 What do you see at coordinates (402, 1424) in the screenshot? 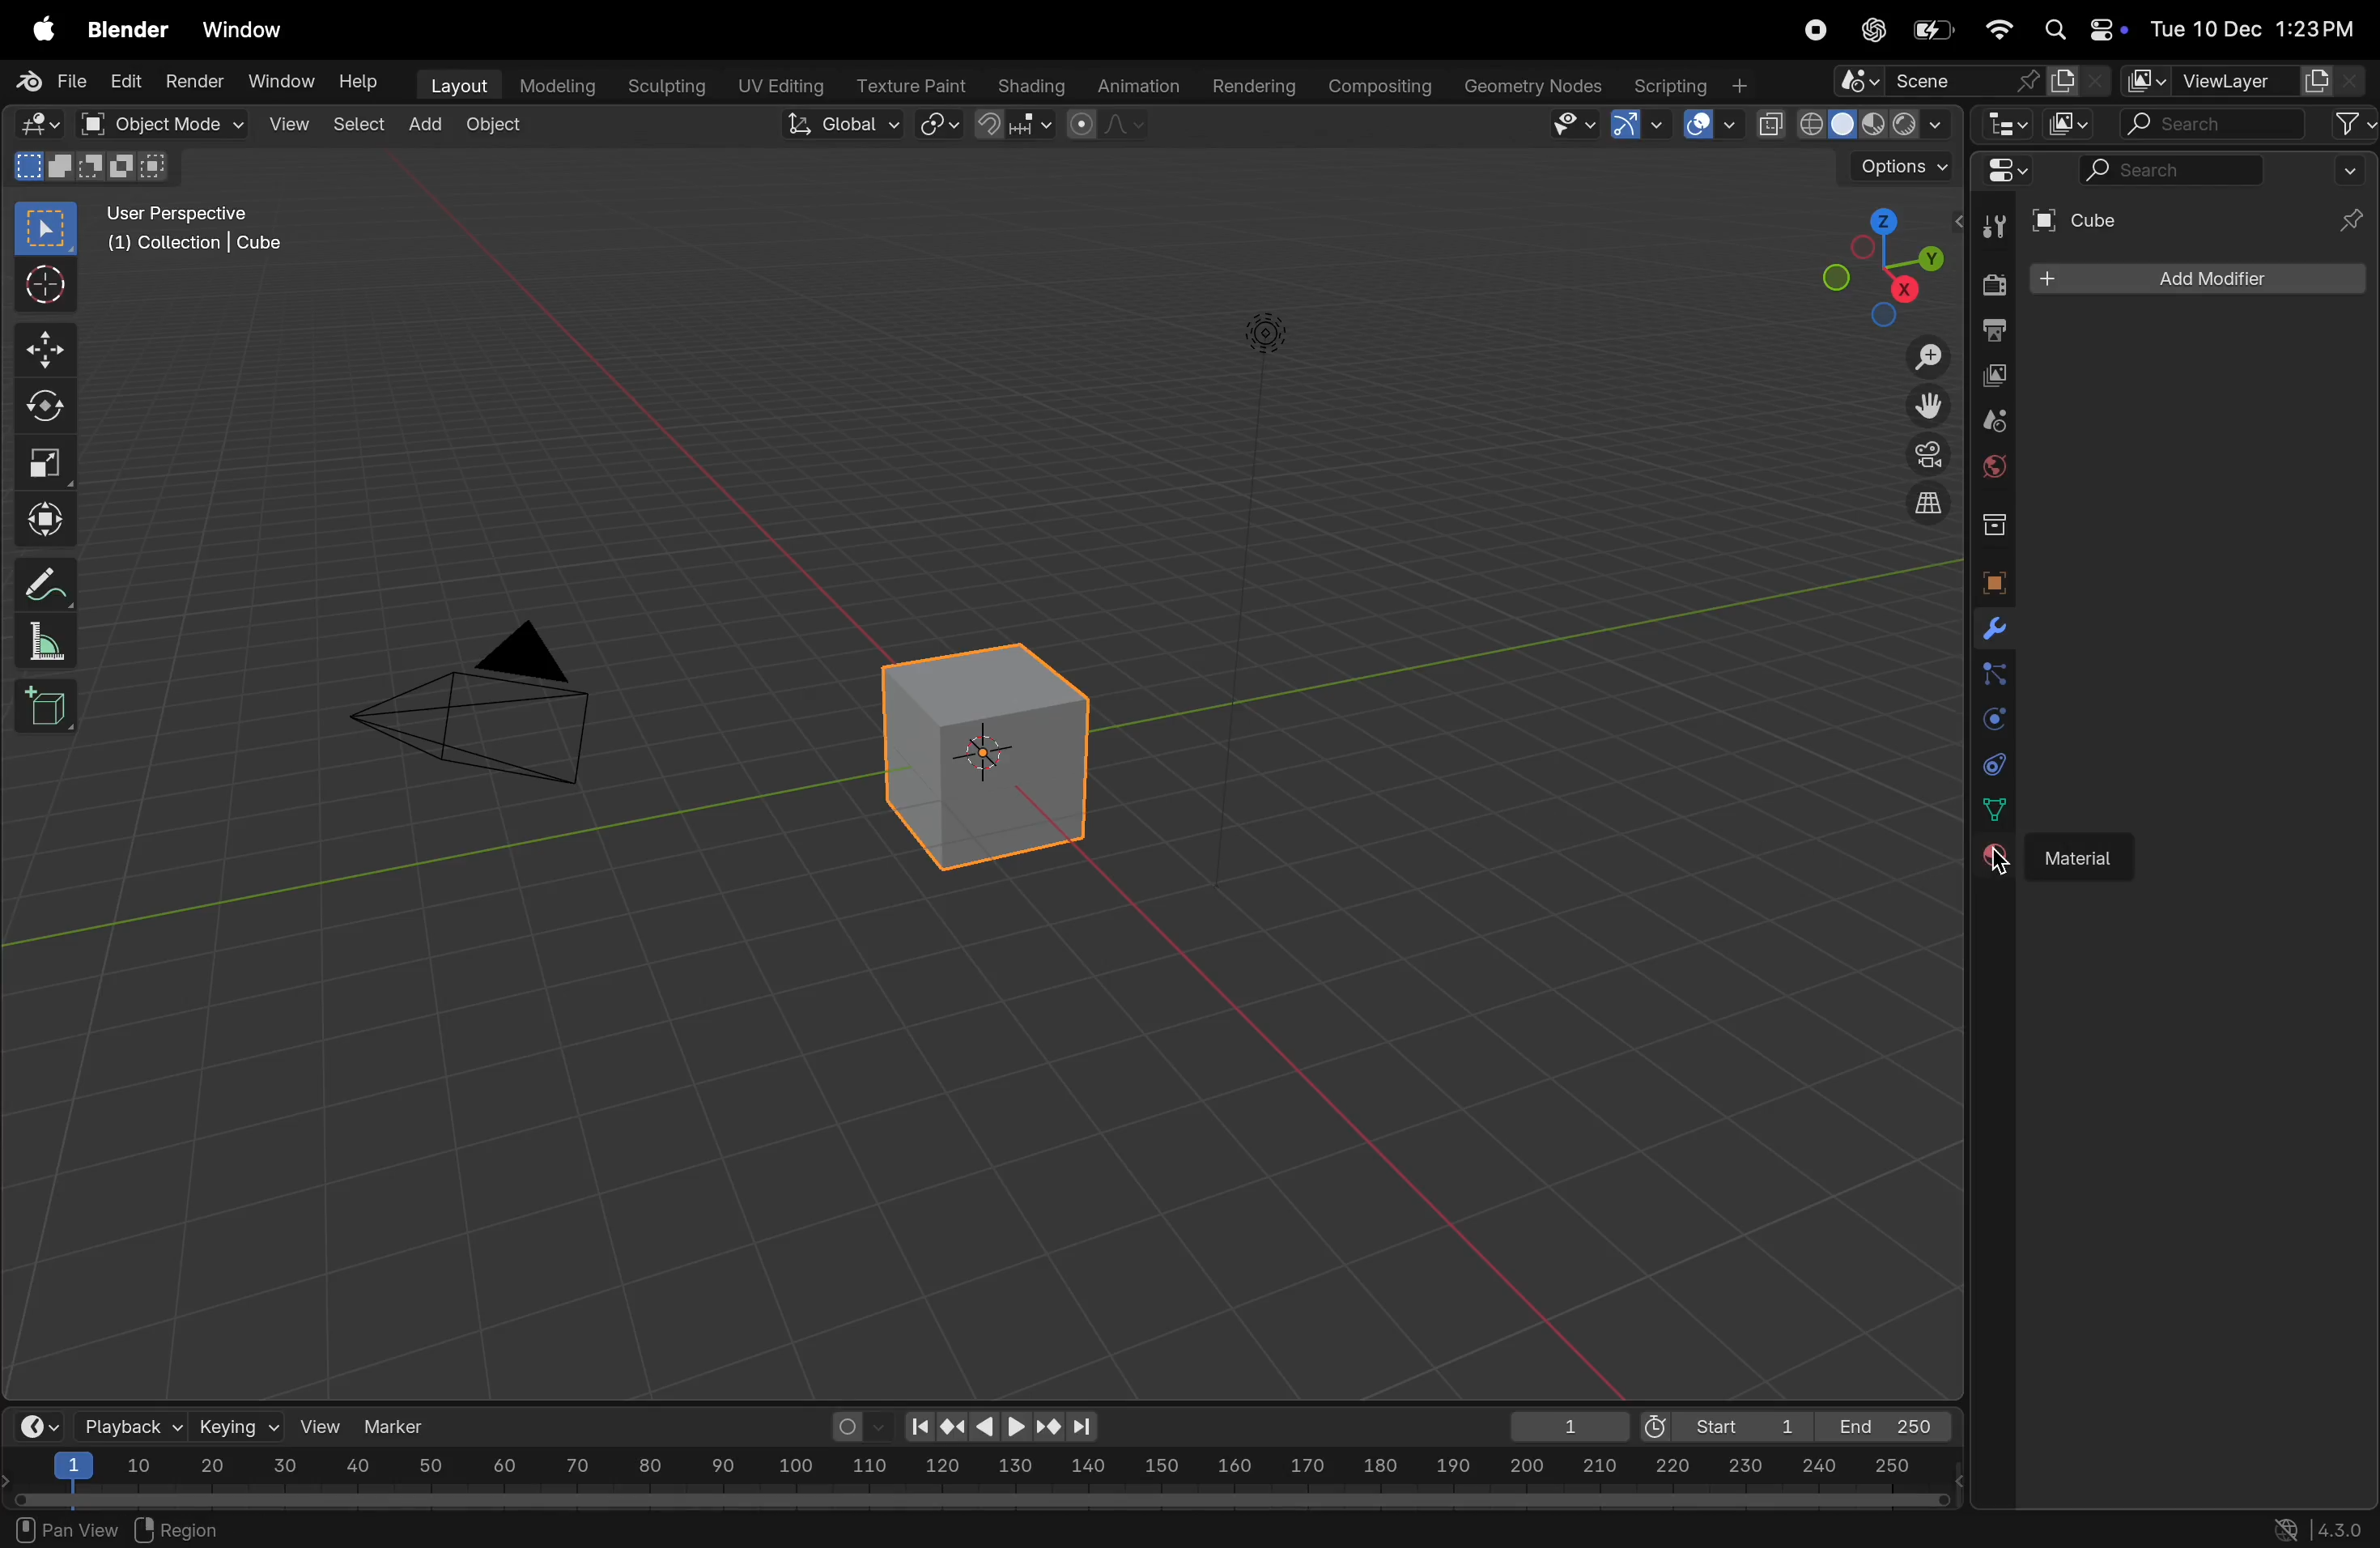
I see `marker` at bounding box center [402, 1424].